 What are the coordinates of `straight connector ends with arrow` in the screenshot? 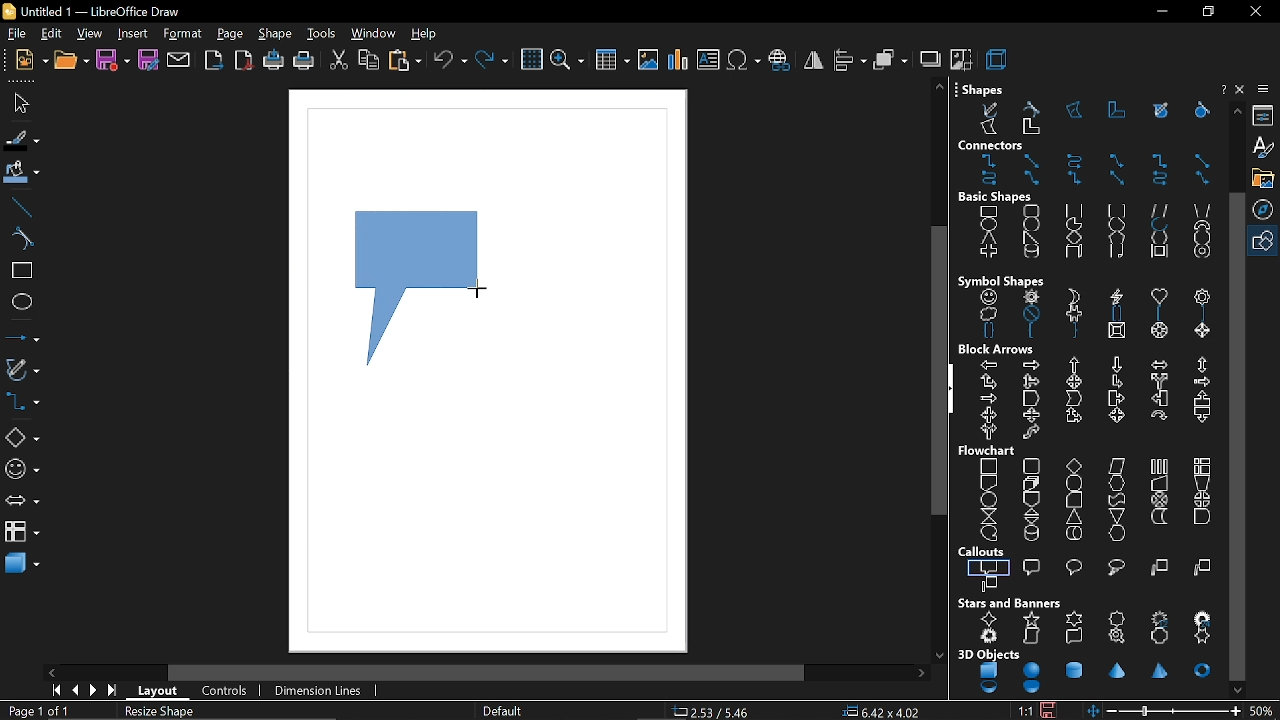 It's located at (1030, 160).